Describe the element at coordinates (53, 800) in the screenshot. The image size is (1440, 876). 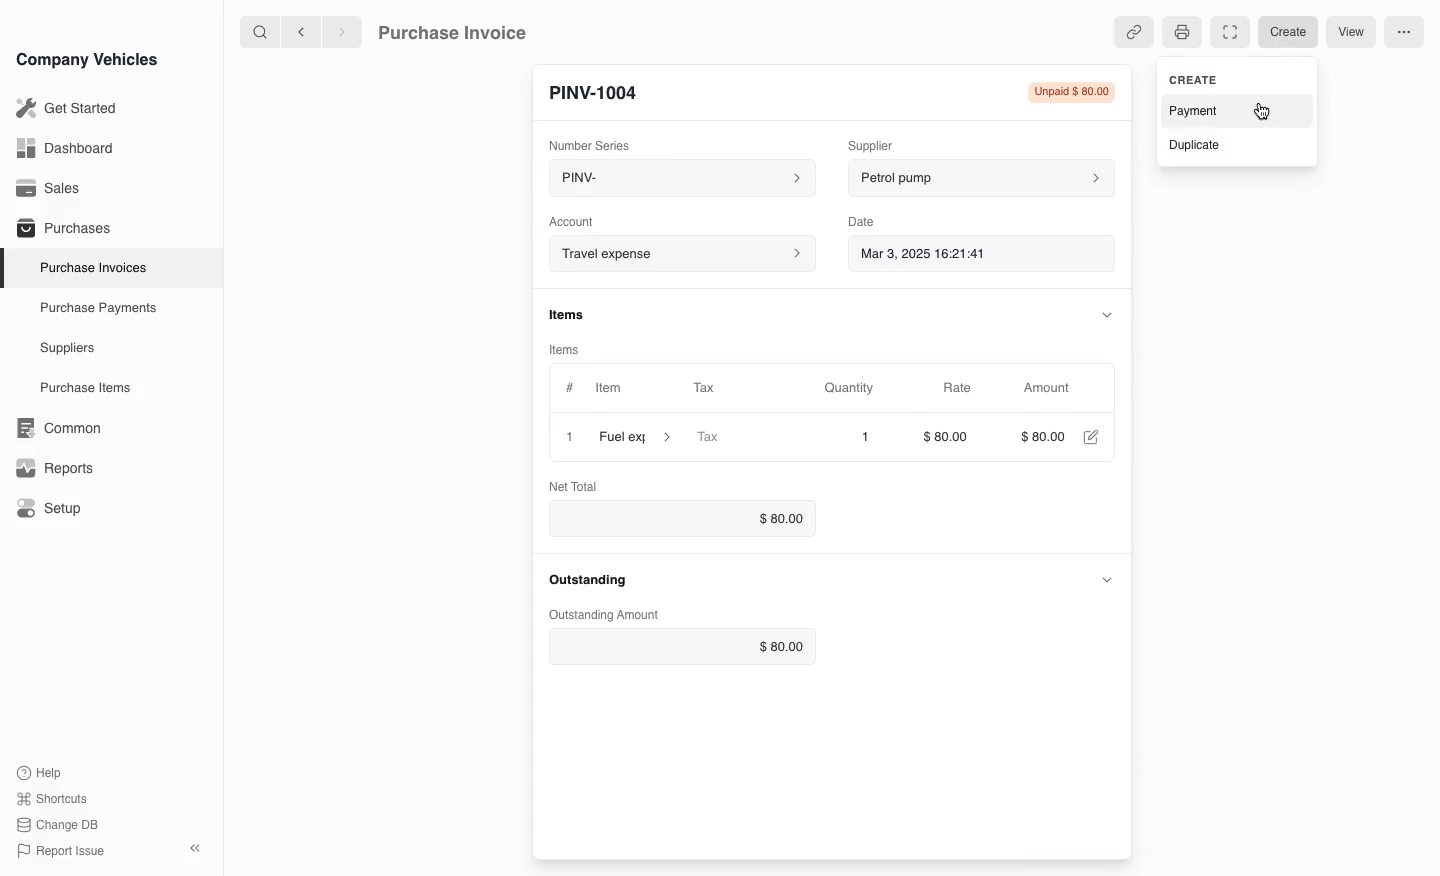
I see `Shortcuts` at that location.